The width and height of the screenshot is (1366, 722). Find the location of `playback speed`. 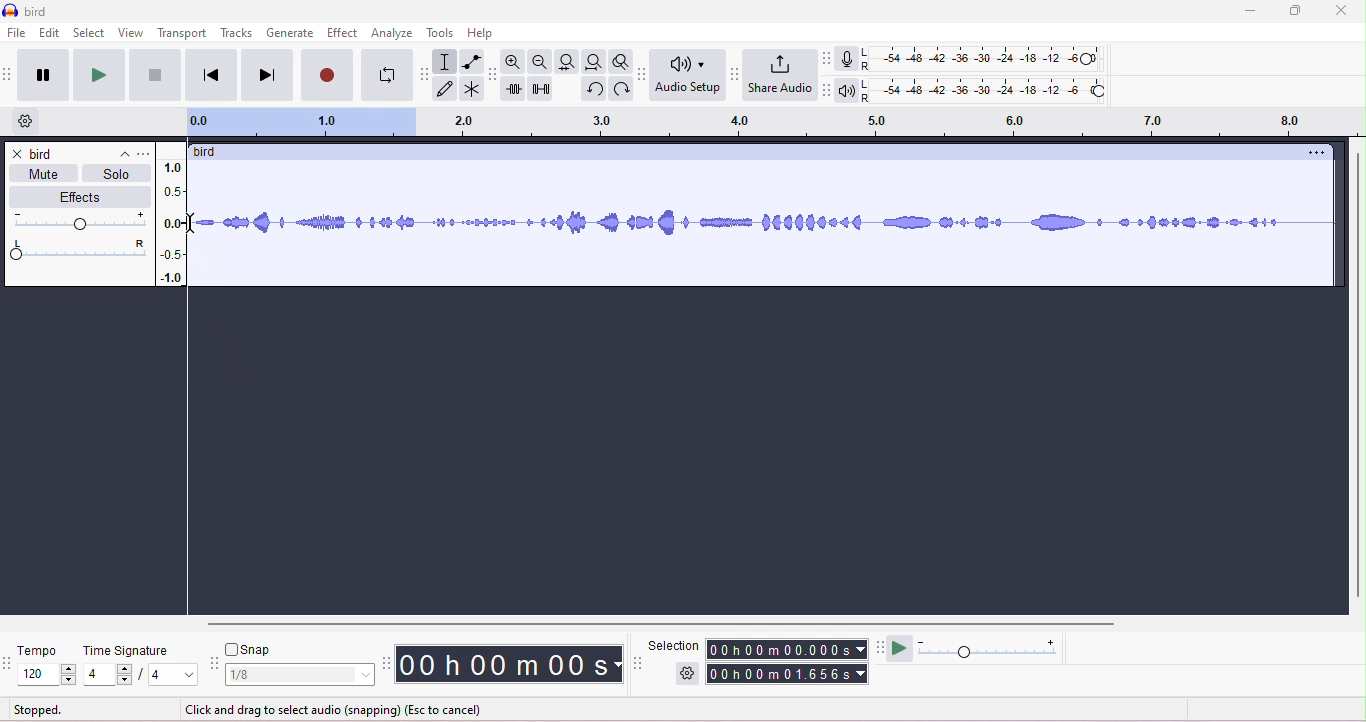

playback speed is located at coordinates (993, 647).